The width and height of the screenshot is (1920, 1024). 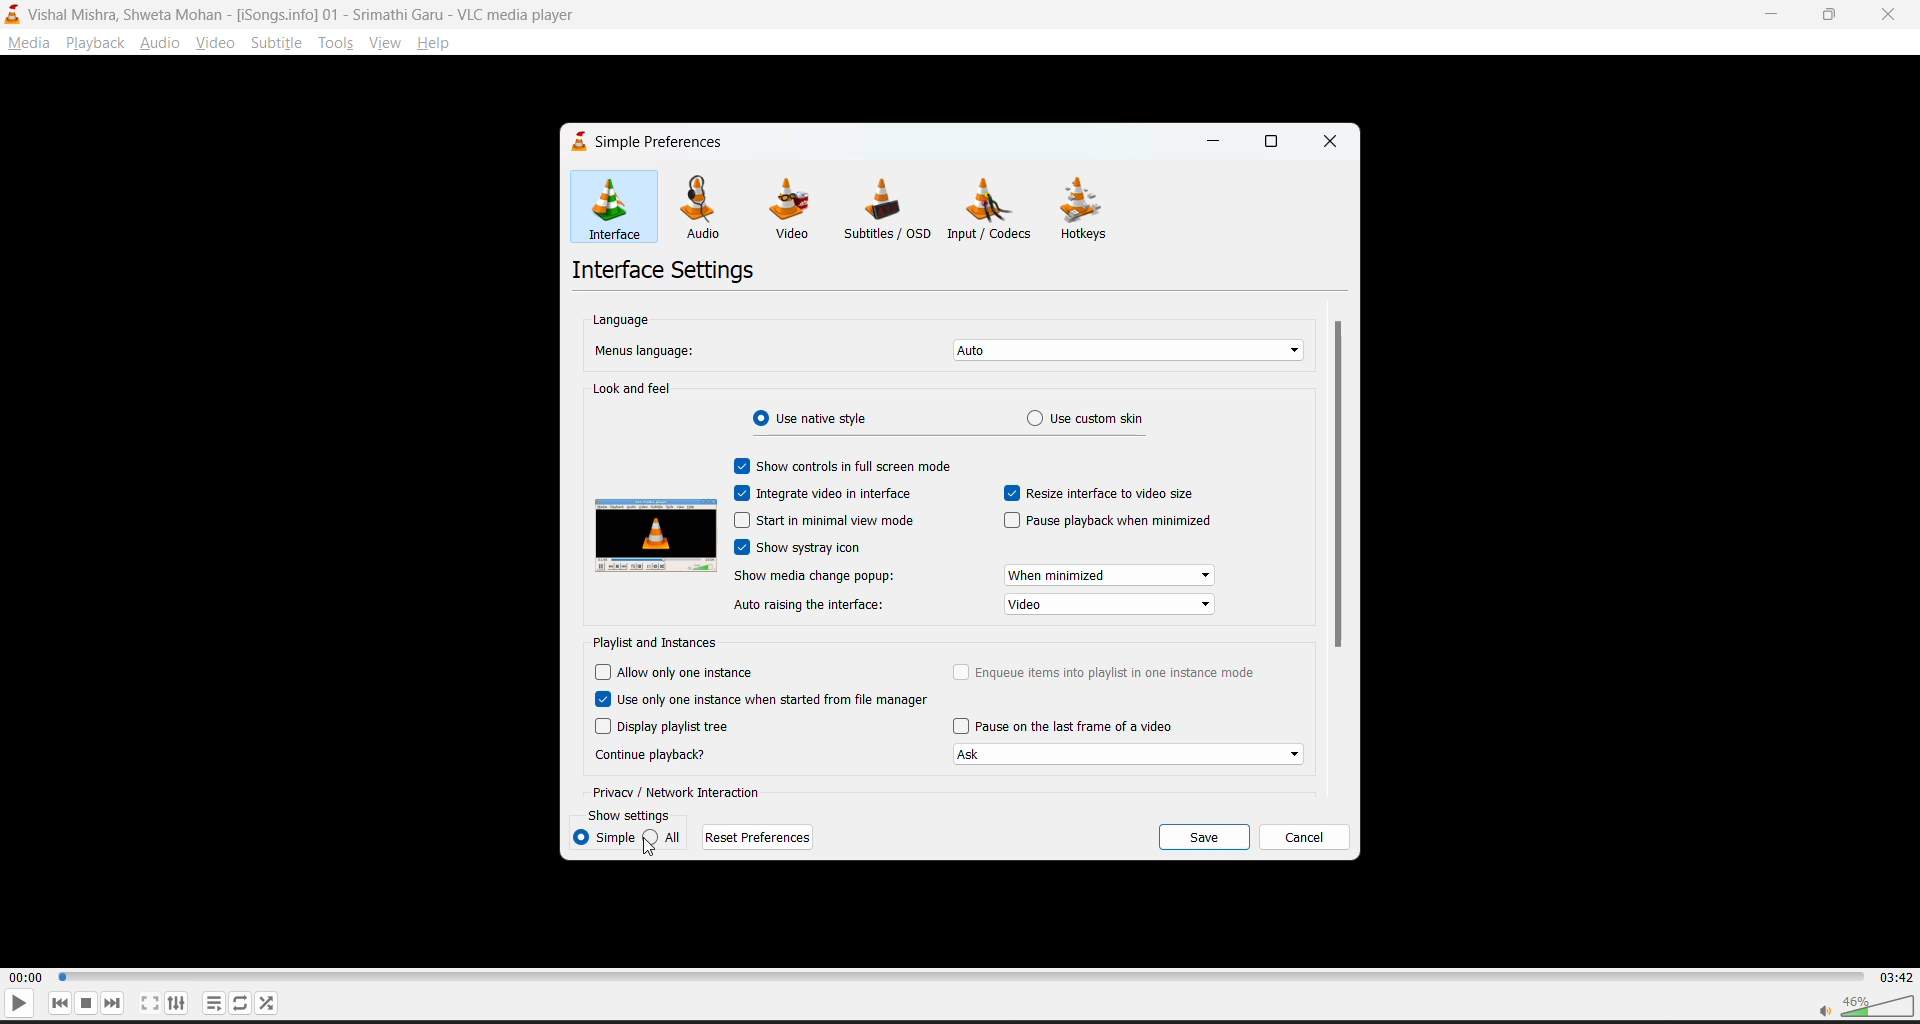 What do you see at coordinates (439, 43) in the screenshot?
I see `help` at bounding box center [439, 43].